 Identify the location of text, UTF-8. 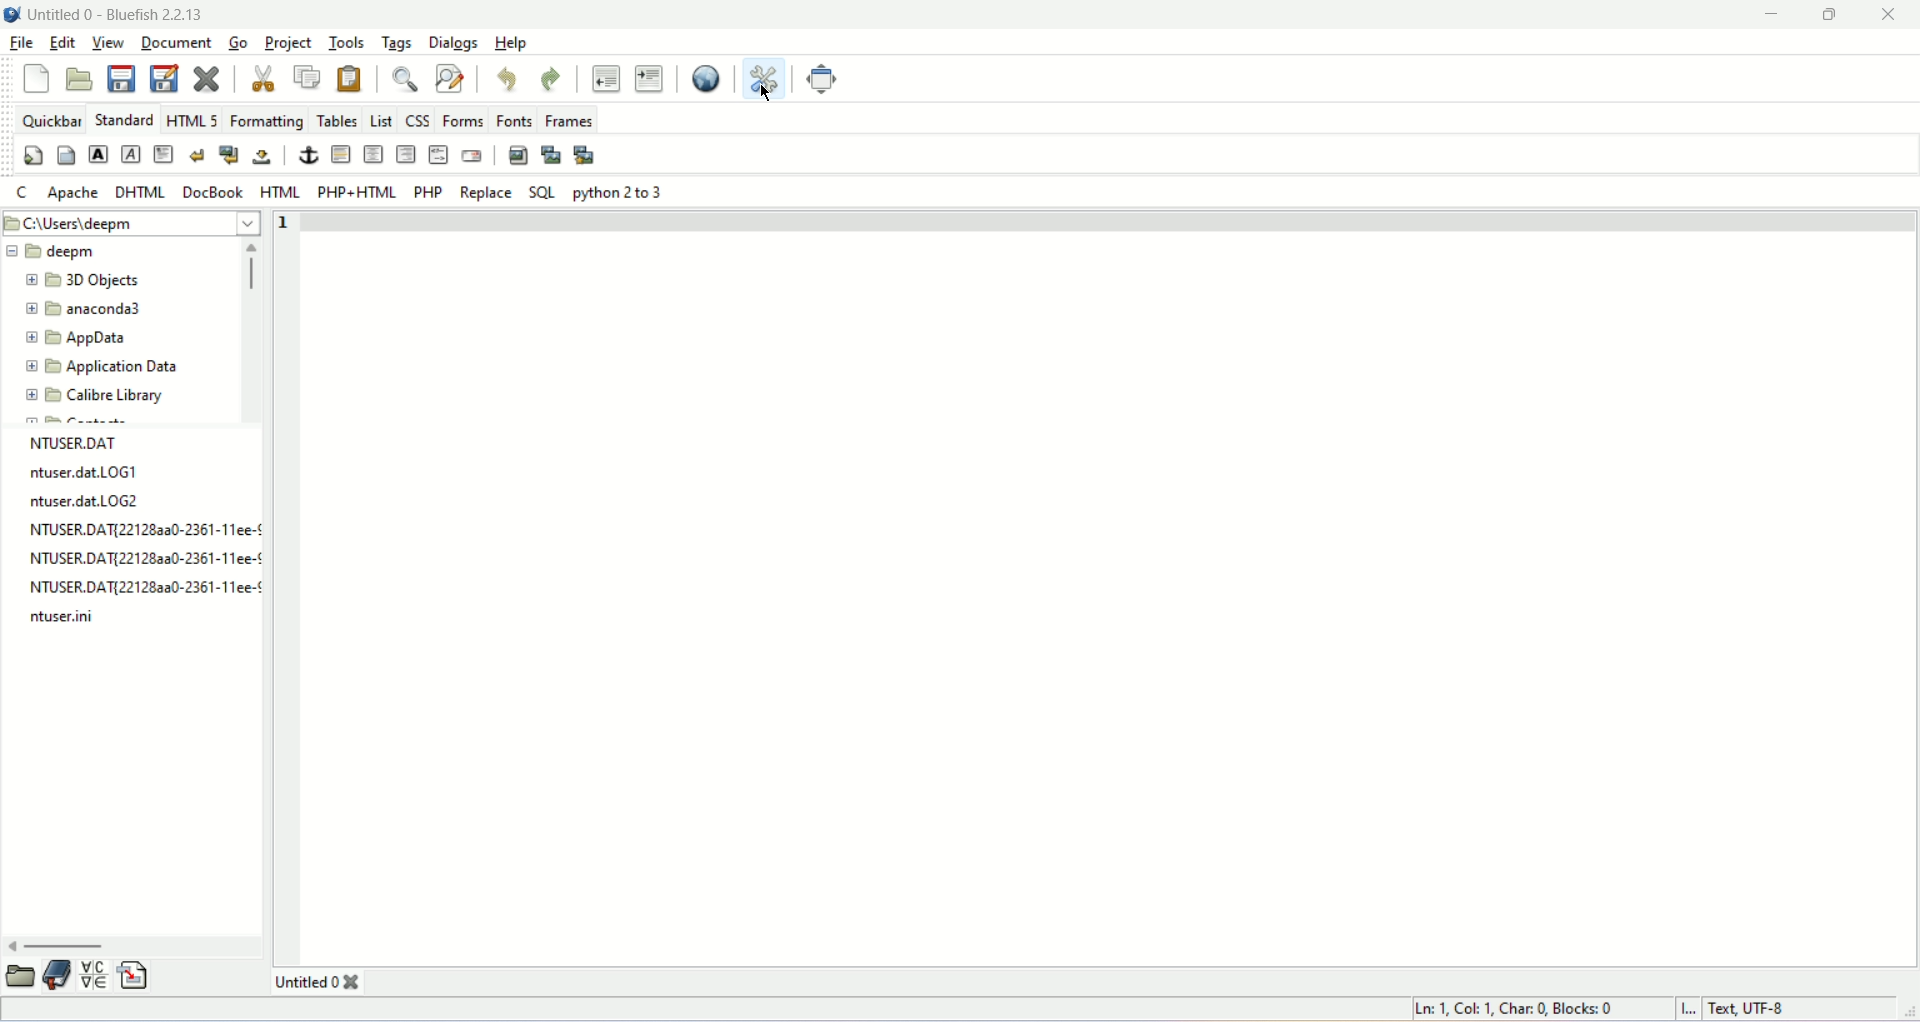
(1743, 1007).